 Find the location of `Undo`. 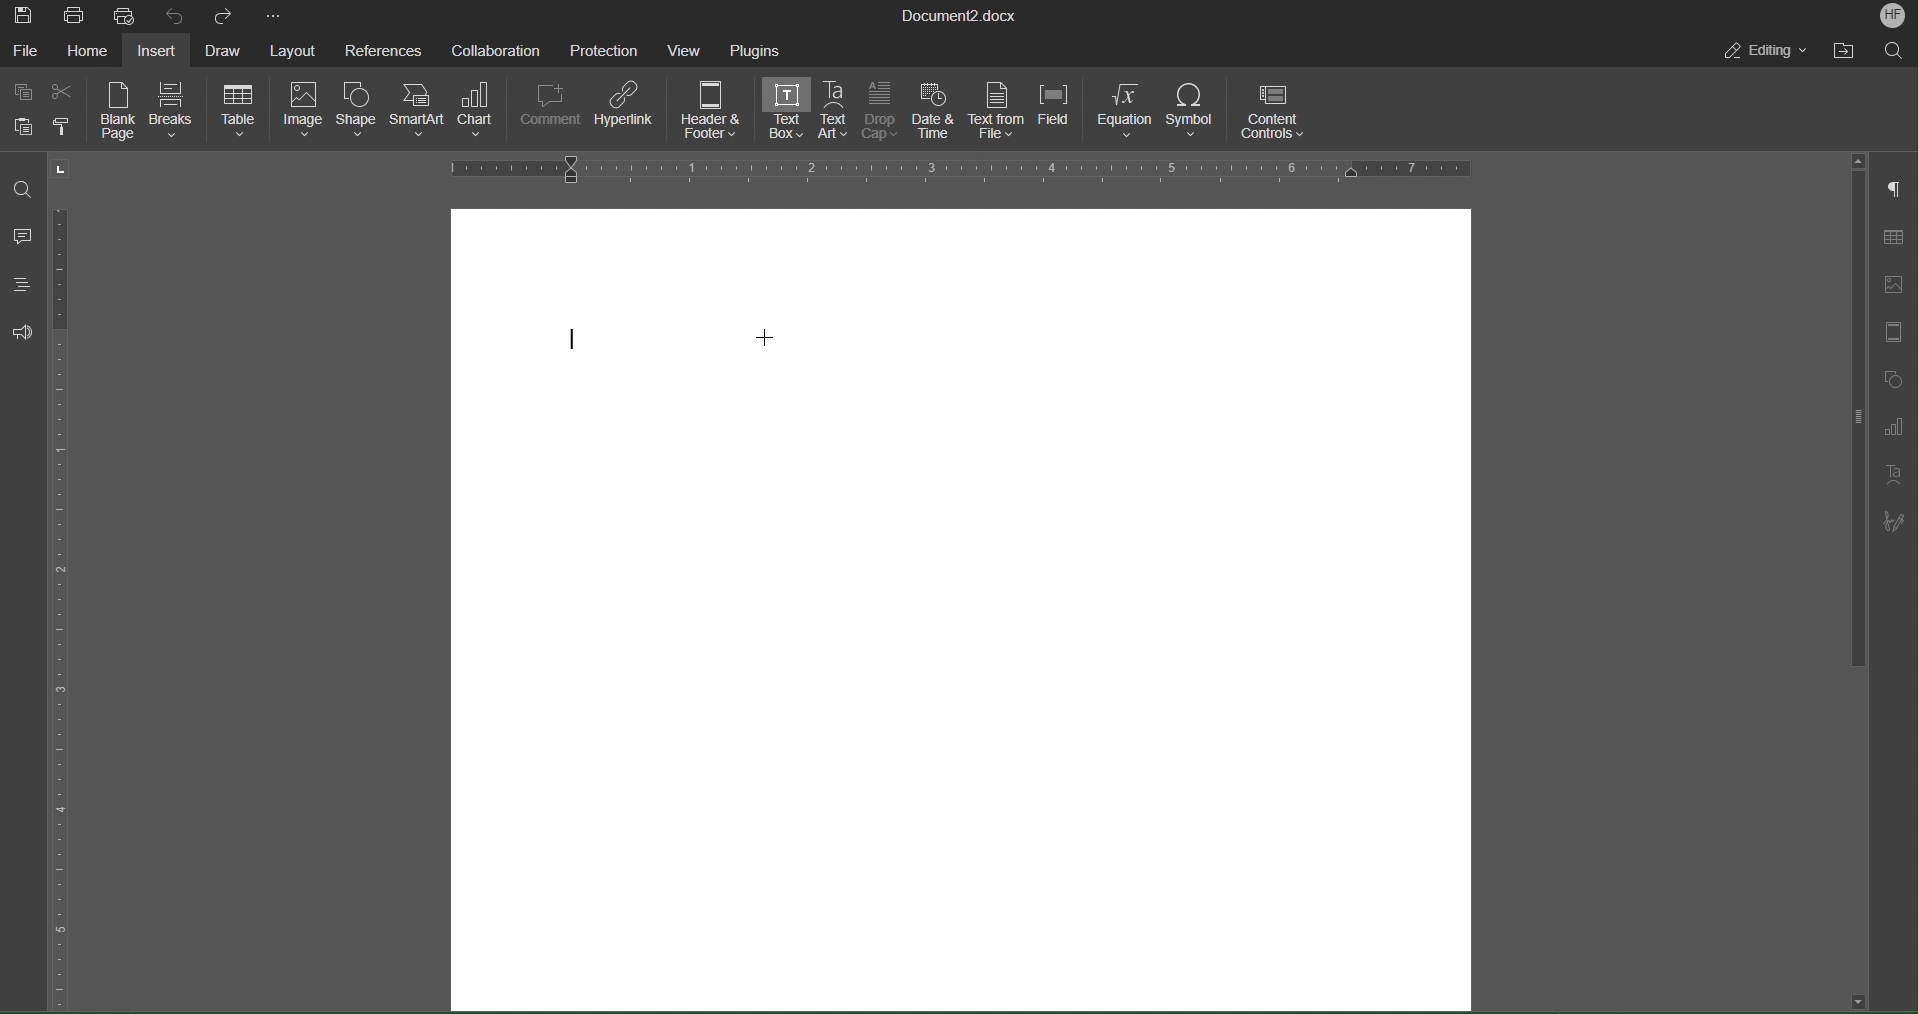

Undo is located at coordinates (172, 15).